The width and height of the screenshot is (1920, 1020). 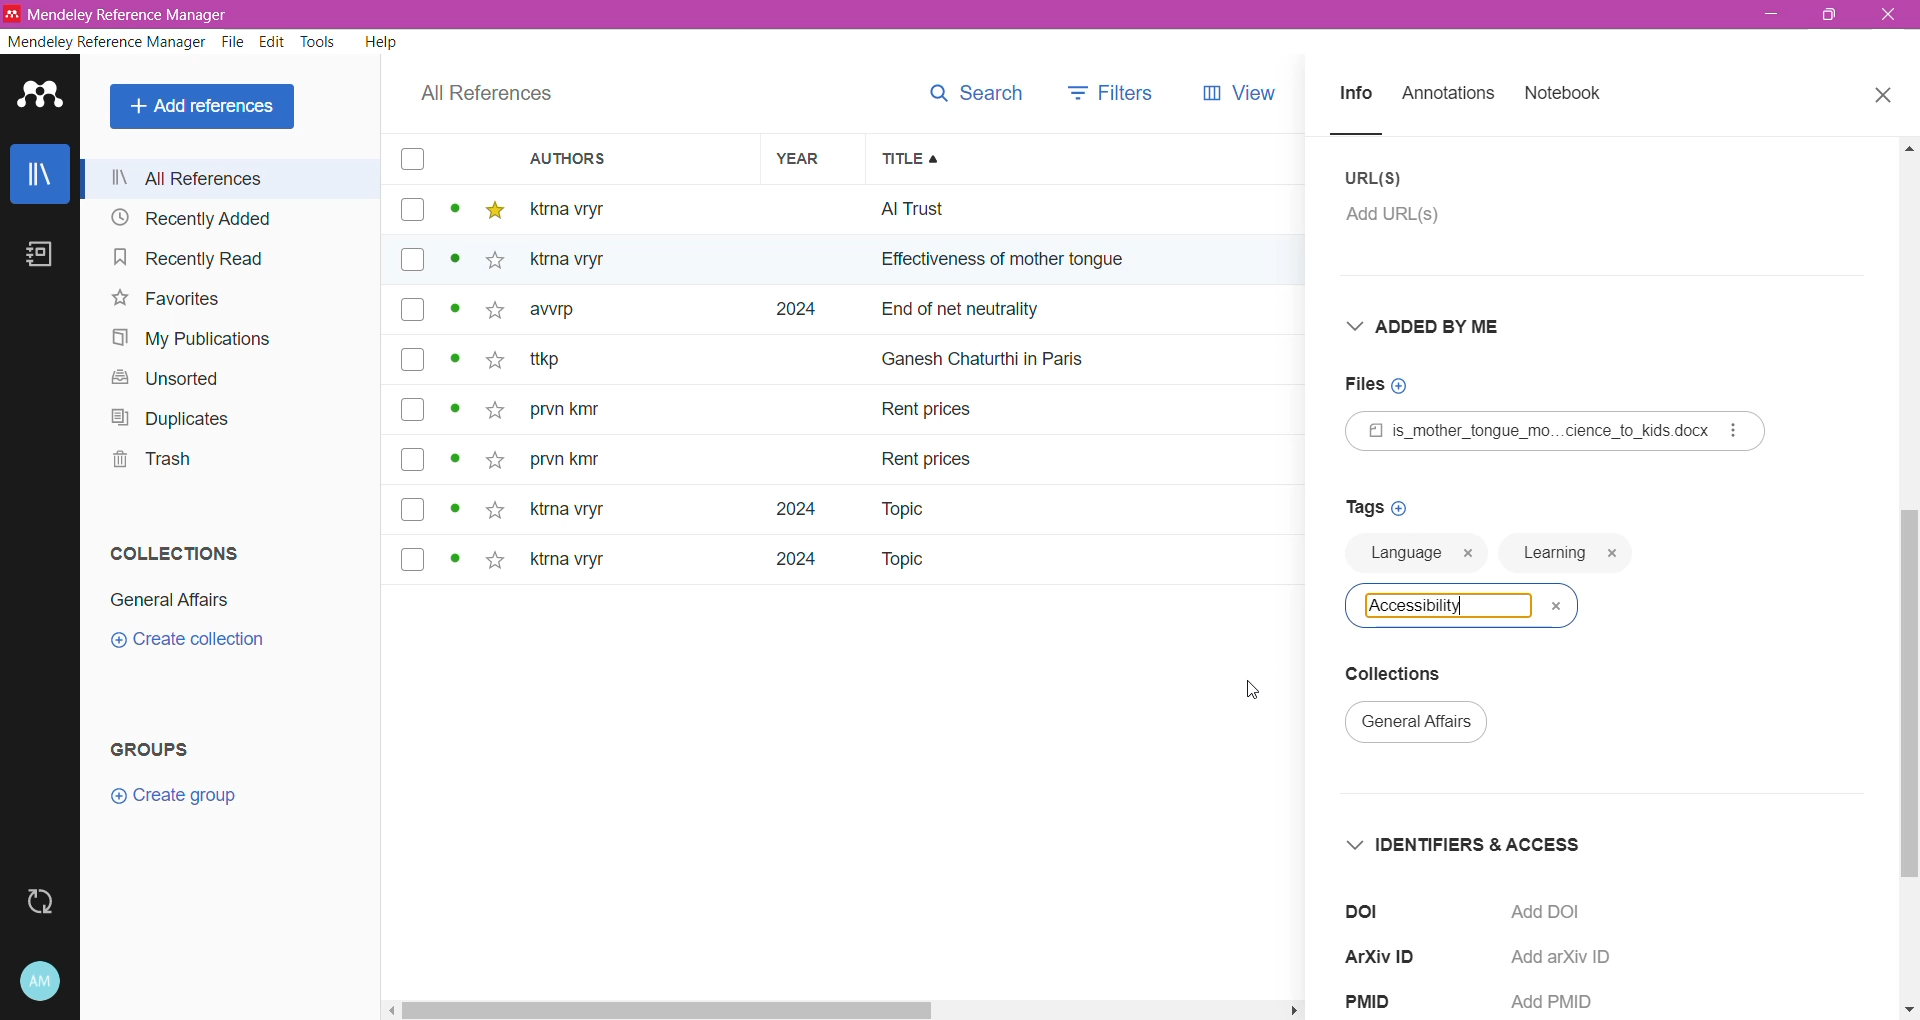 I want to click on All References, so click(x=487, y=94).